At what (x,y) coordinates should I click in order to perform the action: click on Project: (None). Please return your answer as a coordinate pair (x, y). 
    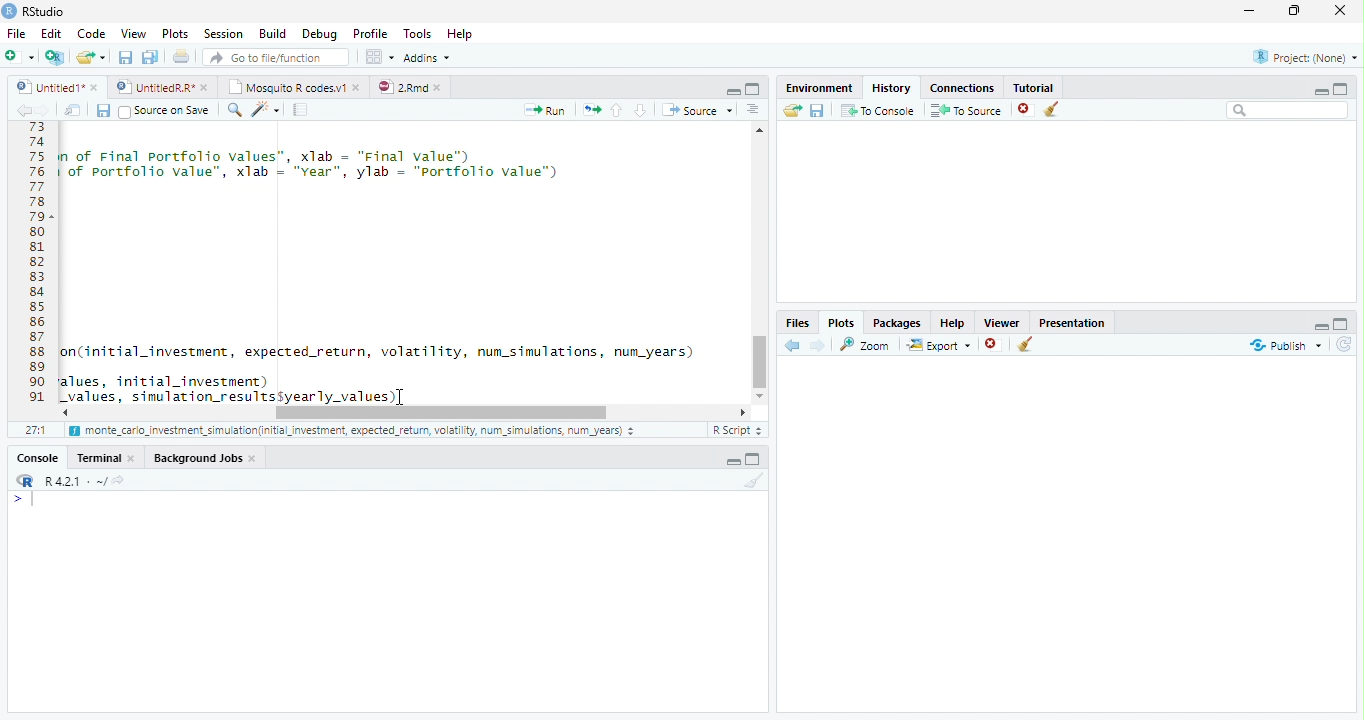
    Looking at the image, I should click on (1301, 58).